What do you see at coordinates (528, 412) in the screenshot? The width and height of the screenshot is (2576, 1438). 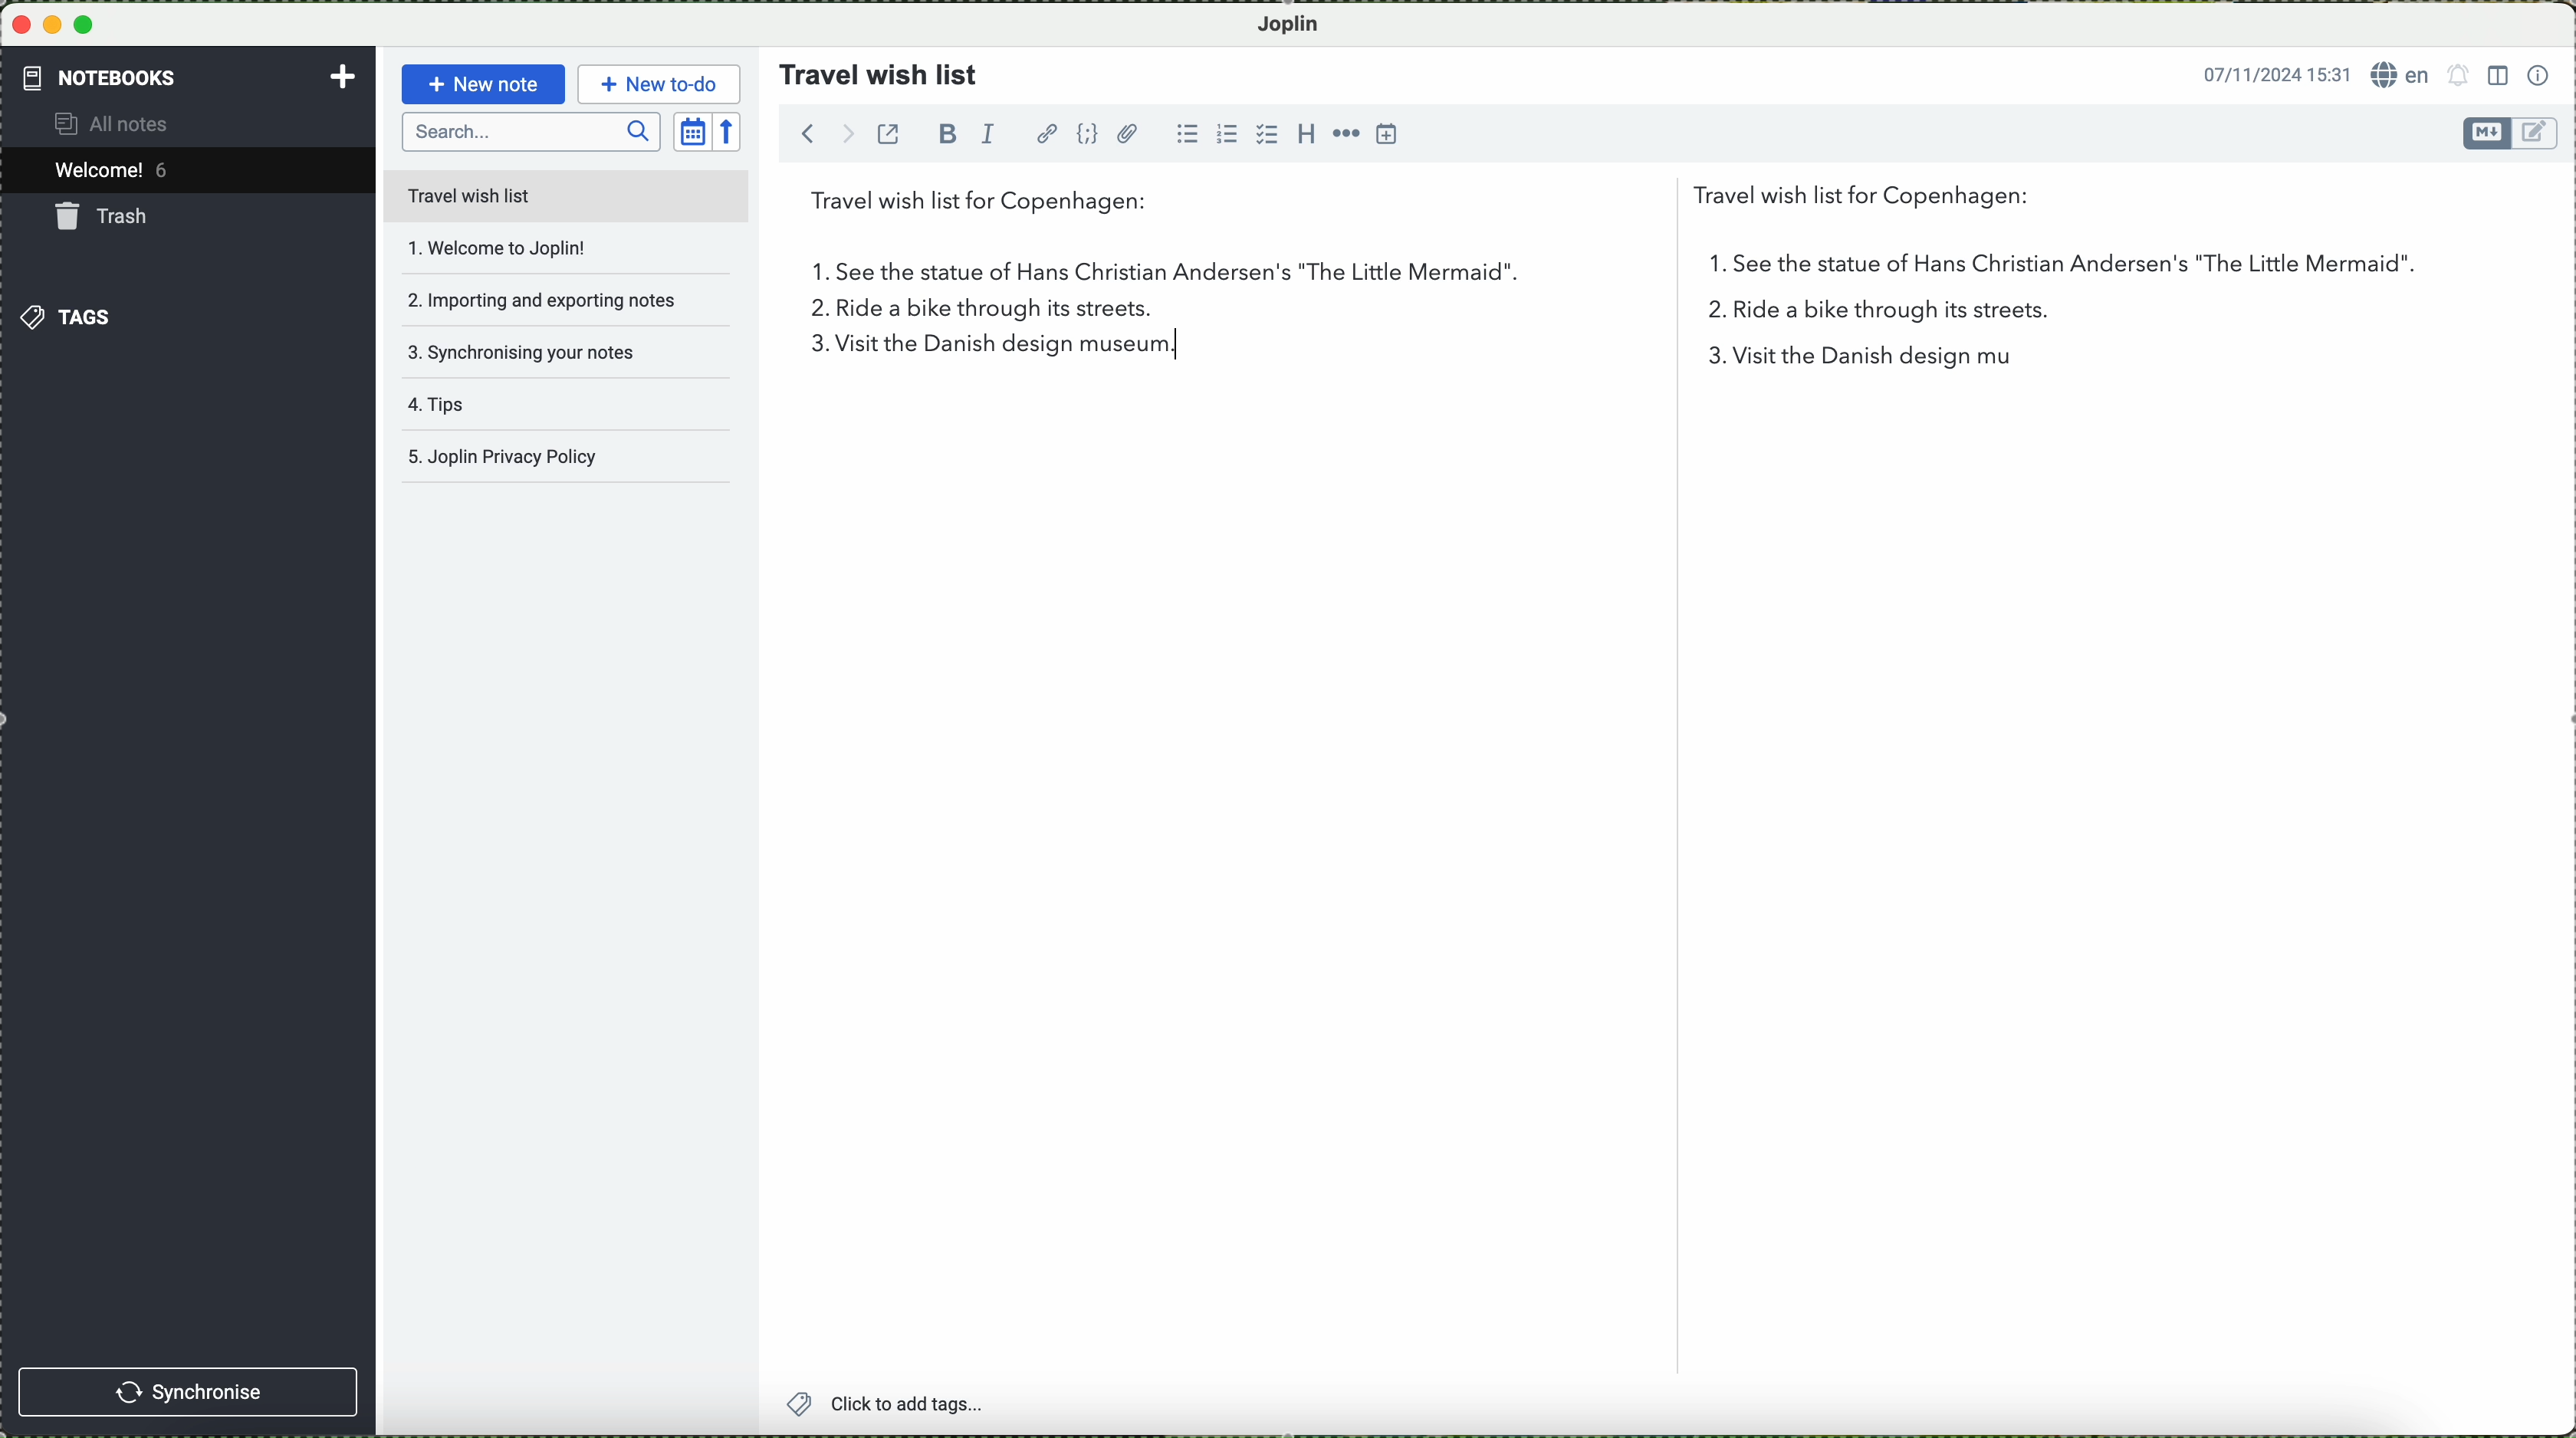 I see `tips` at bounding box center [528, 412].